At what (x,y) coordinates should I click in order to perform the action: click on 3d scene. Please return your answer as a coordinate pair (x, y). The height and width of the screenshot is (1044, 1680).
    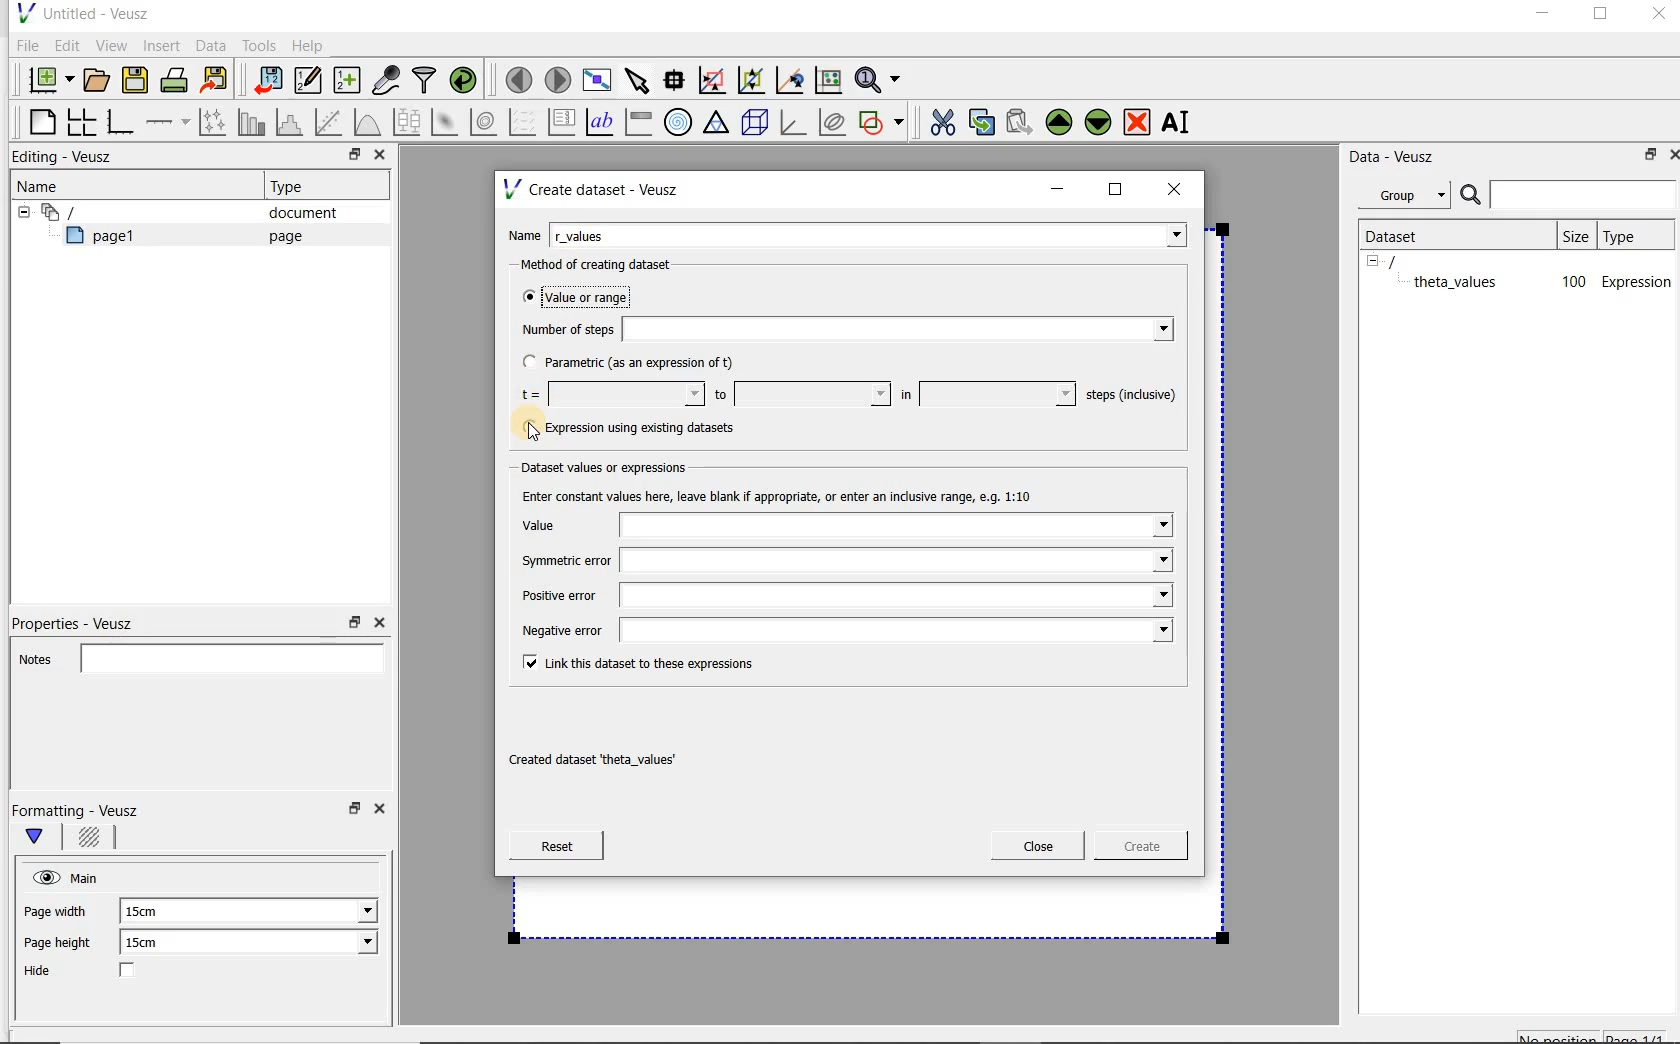
    Looking at the image, I should click on (756, 124).